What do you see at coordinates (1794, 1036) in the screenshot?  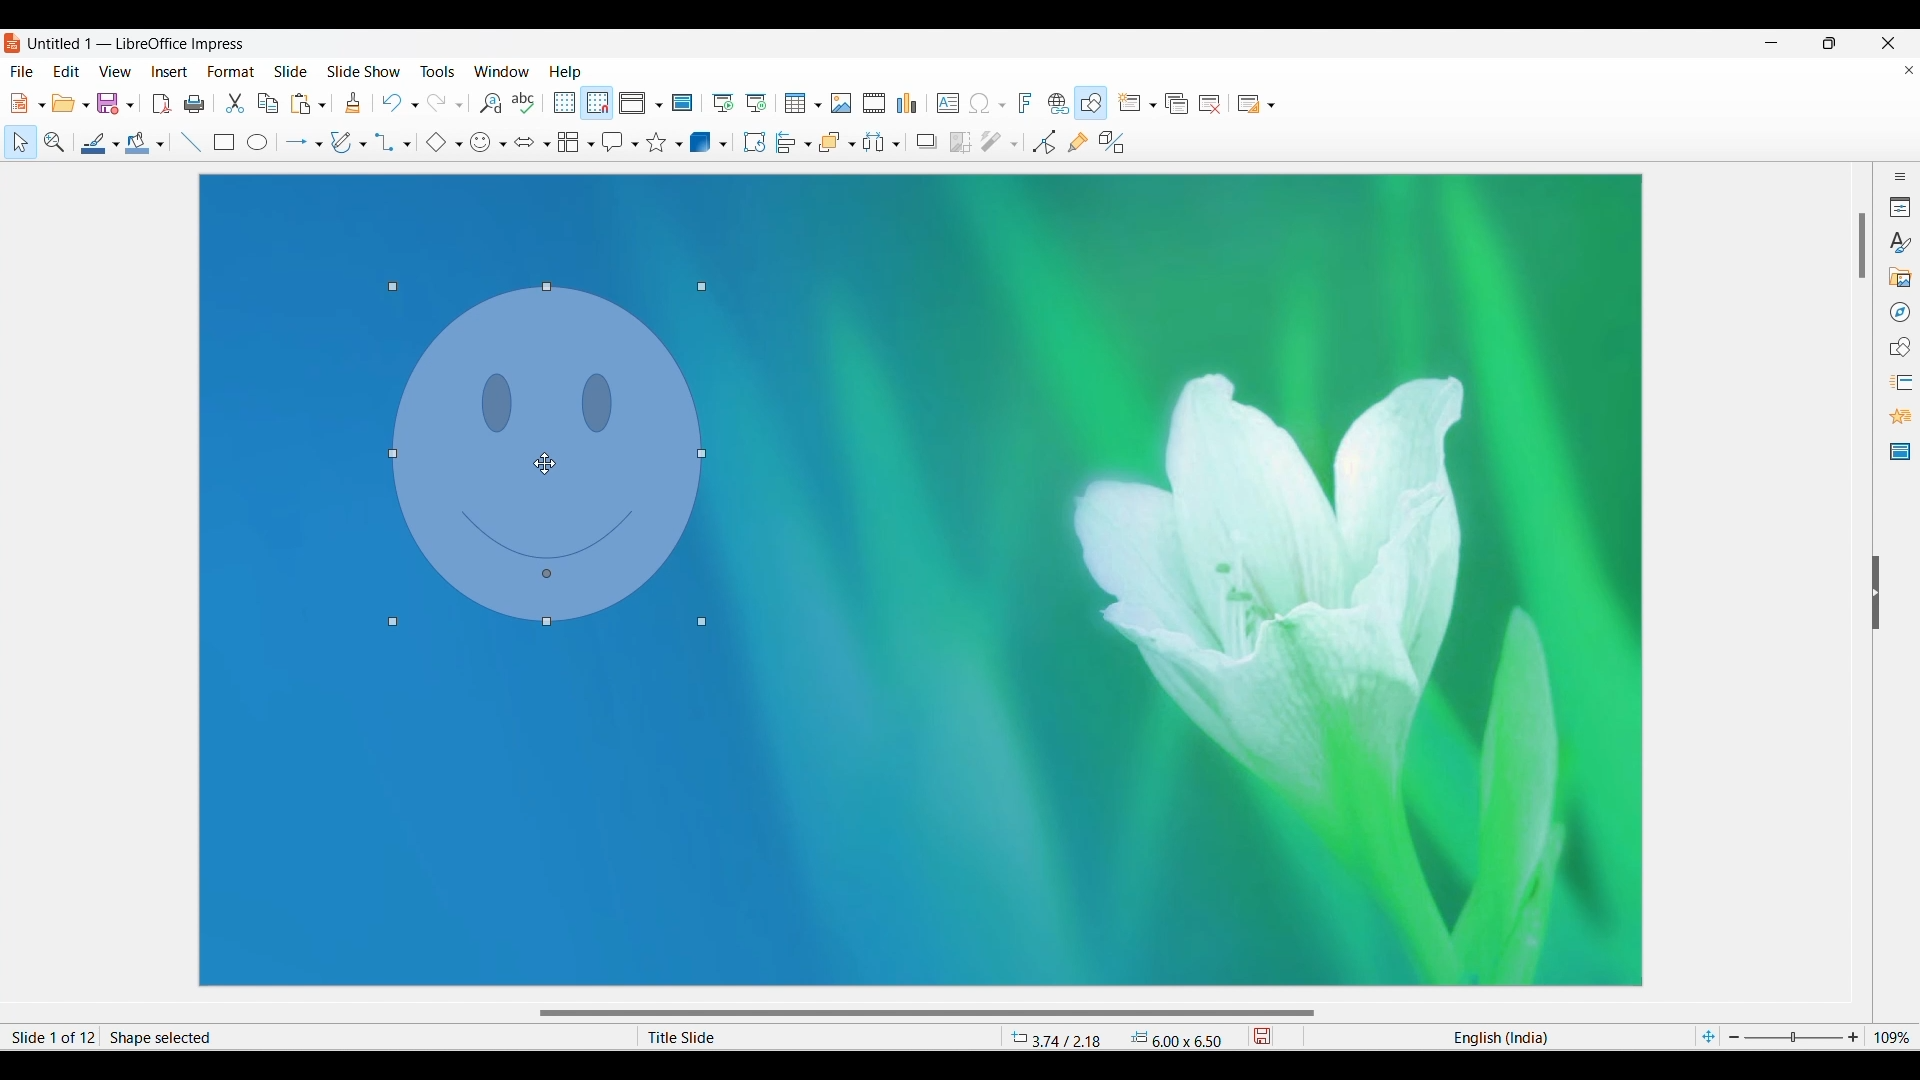 I see `Slider to zoom in/out` at bounding box center [1794, 1036].